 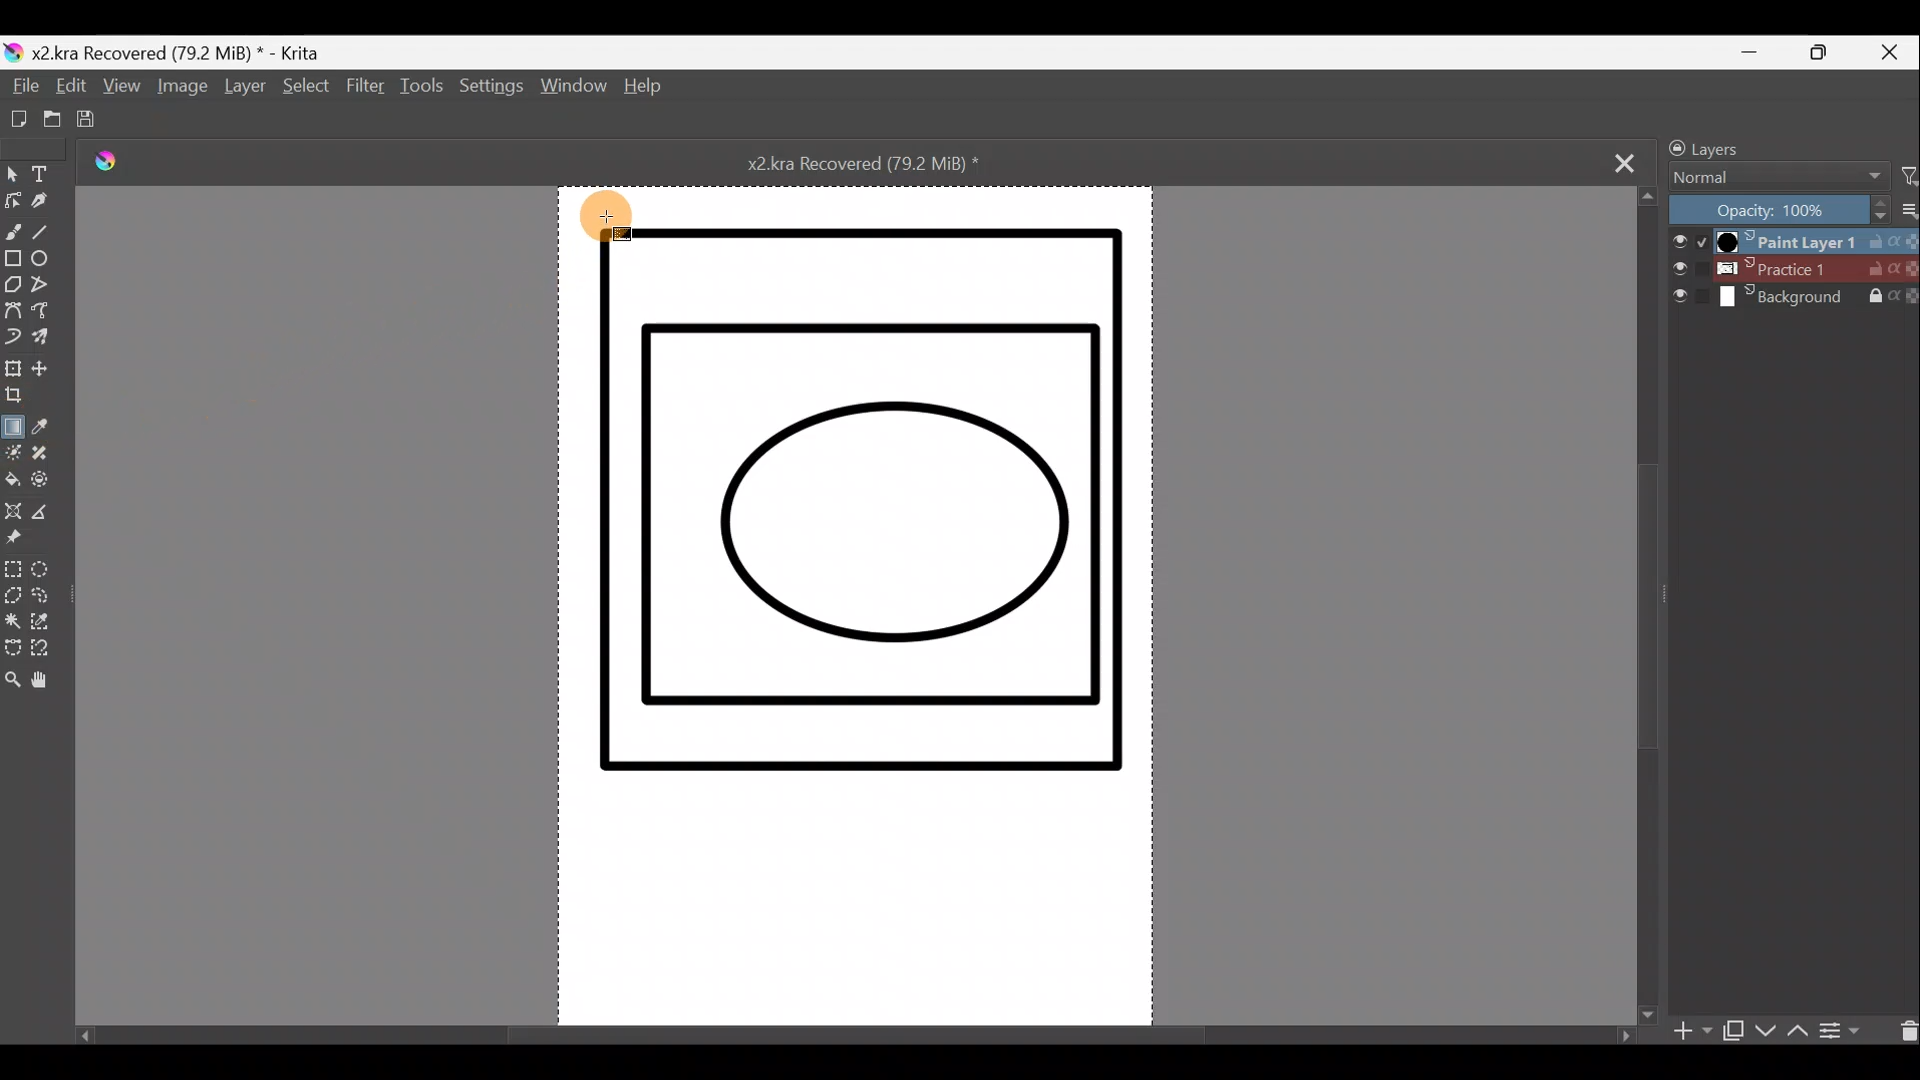 What do you see at coordinates (1903, 1029) in the screenshot?
I see `Delete layer/mask` at bounding box center [1903, 1029].